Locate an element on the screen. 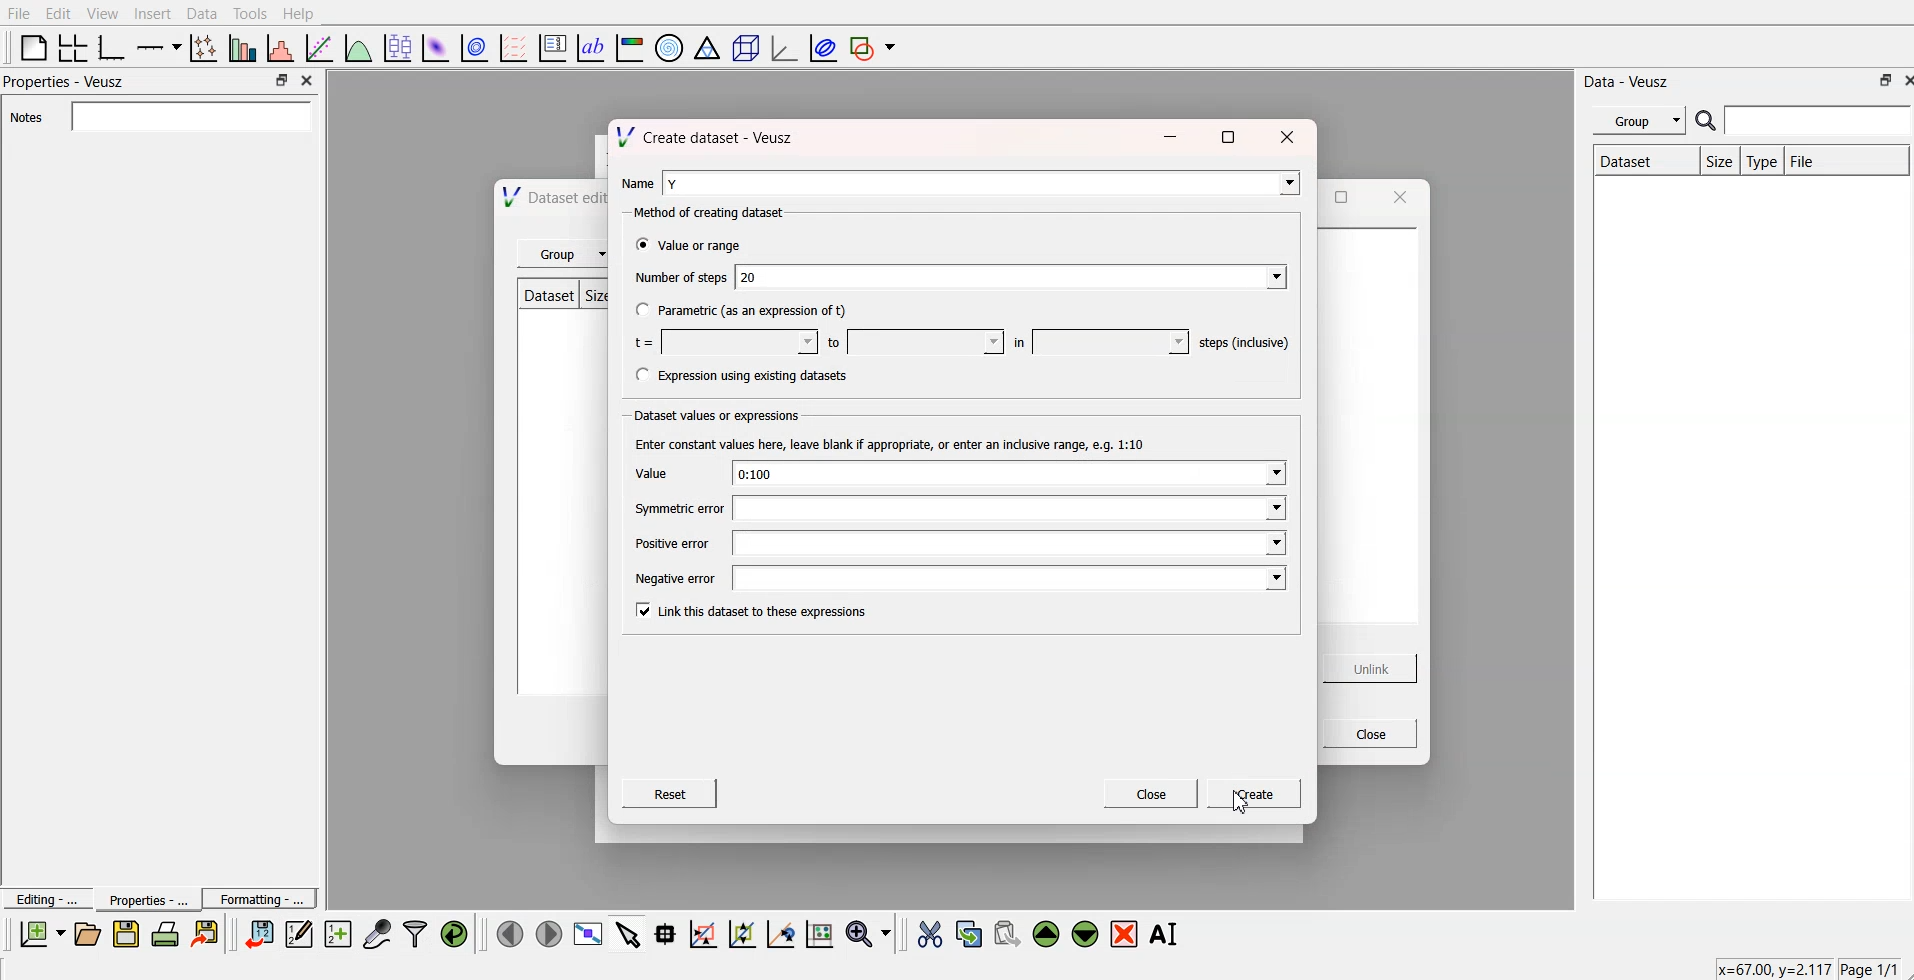  Negative error is located at coordinates (670, 577).